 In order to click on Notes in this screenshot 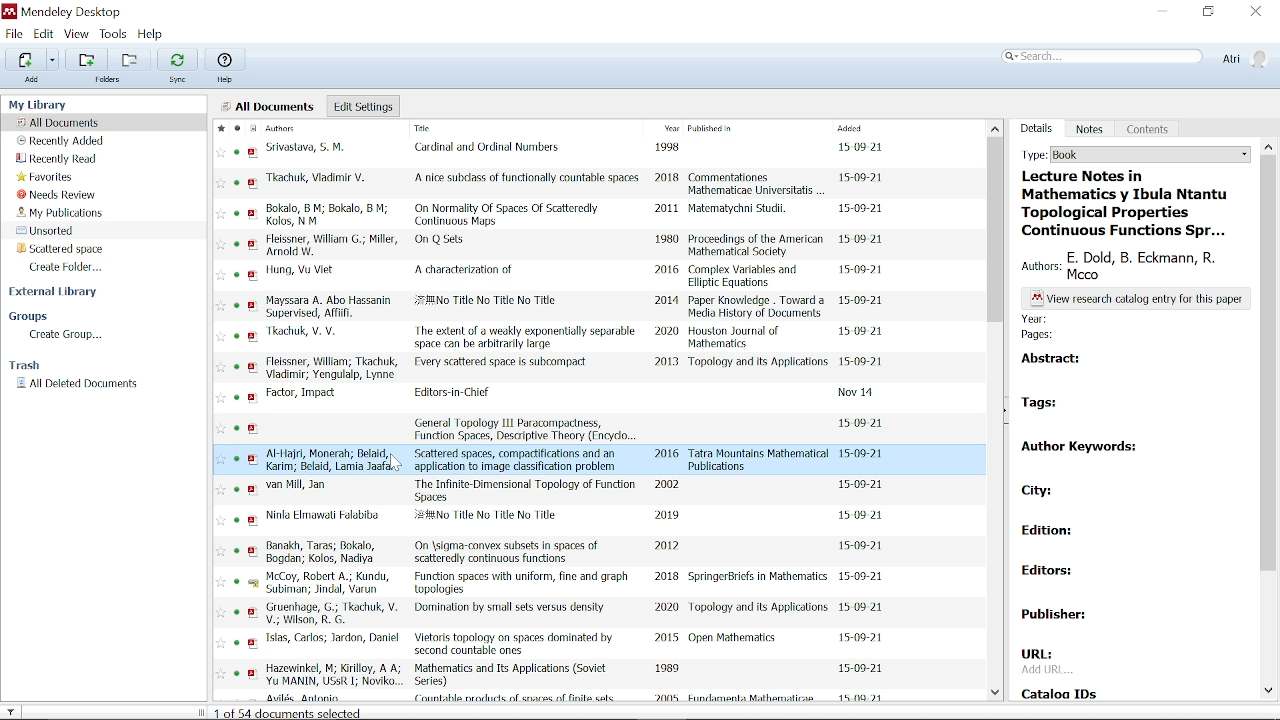, I will do `click(1090, 129)`.